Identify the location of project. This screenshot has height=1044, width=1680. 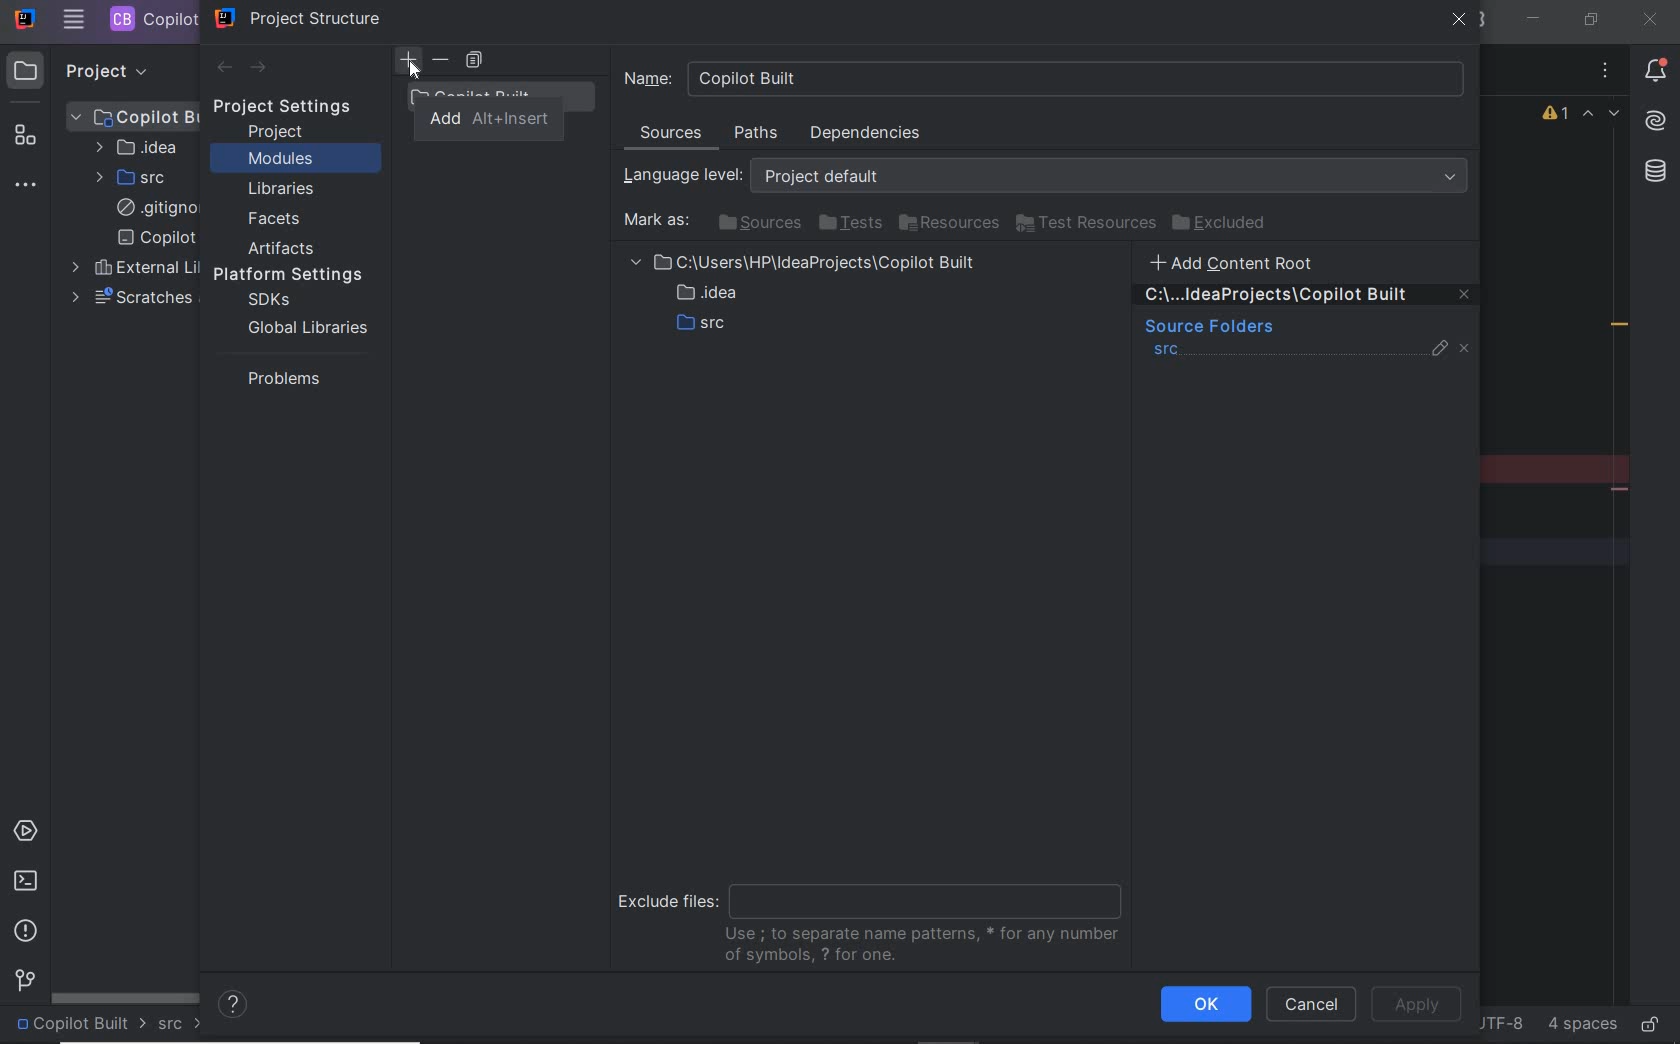
(277, 132).